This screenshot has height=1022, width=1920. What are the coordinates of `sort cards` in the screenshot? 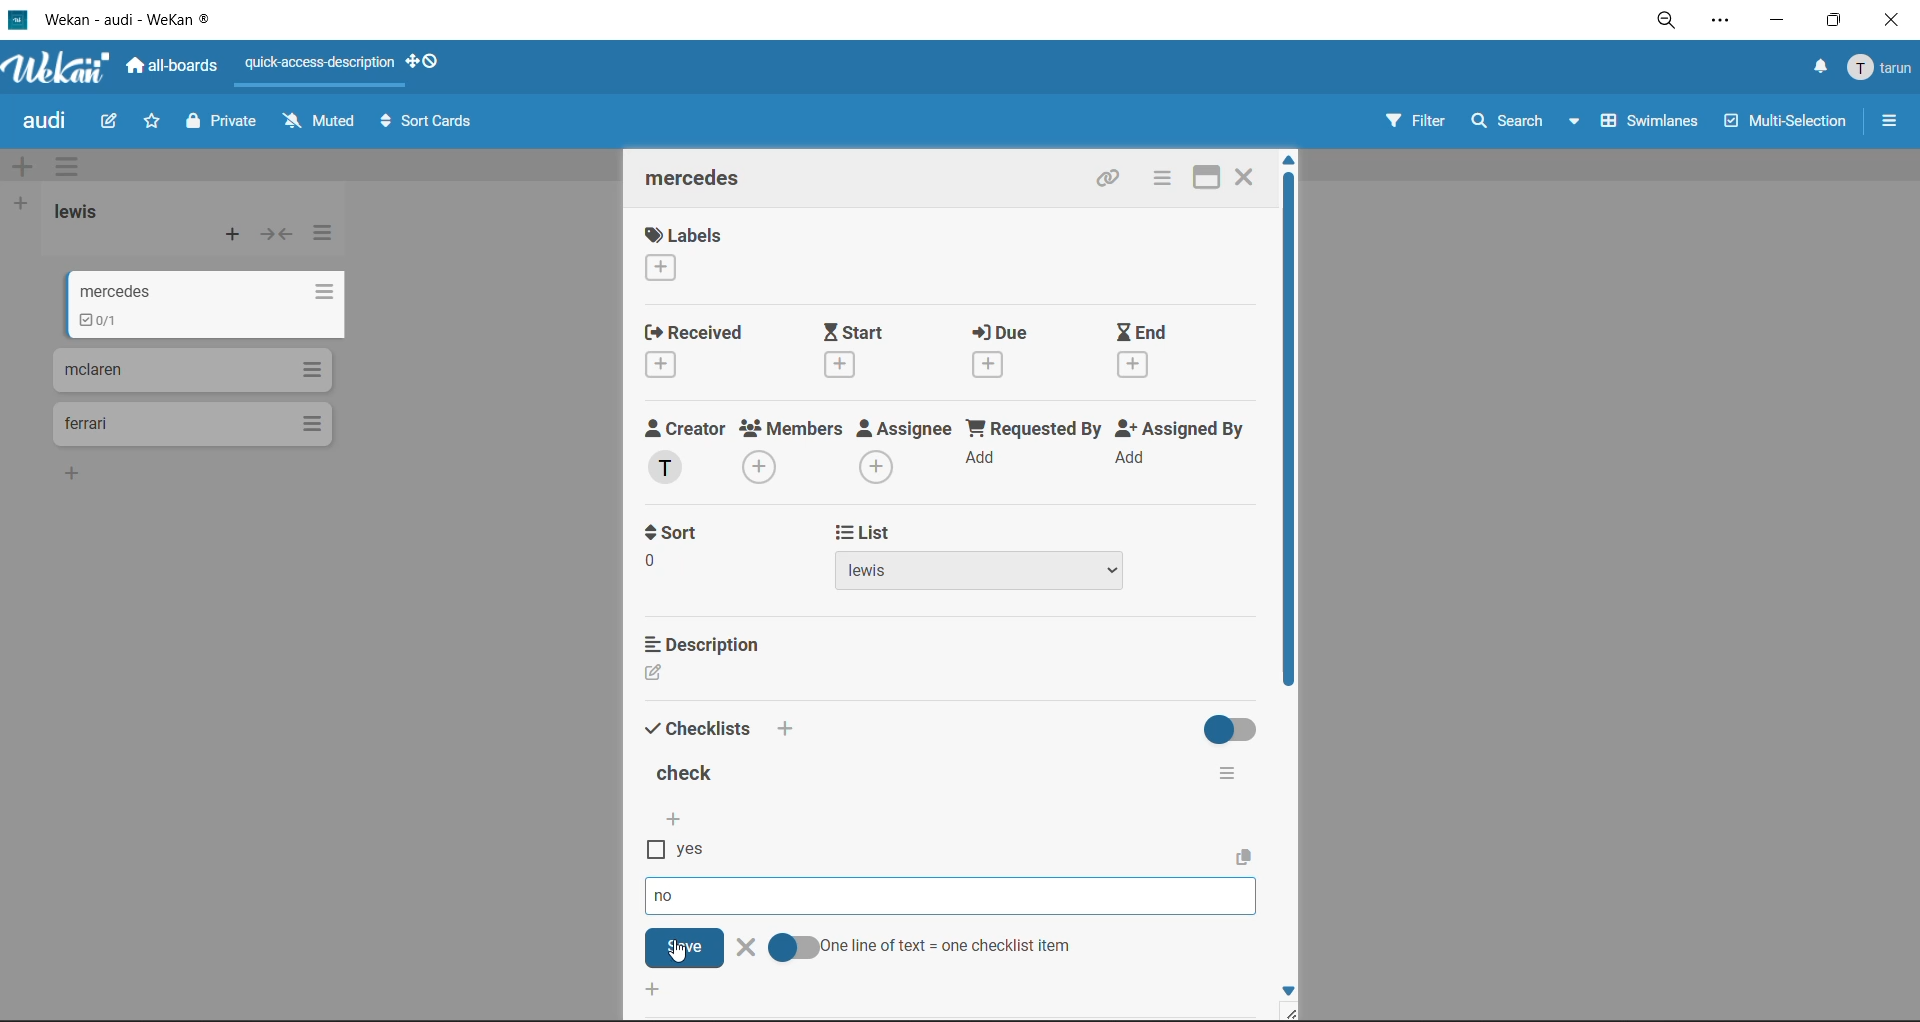 It's located at (431, 125).